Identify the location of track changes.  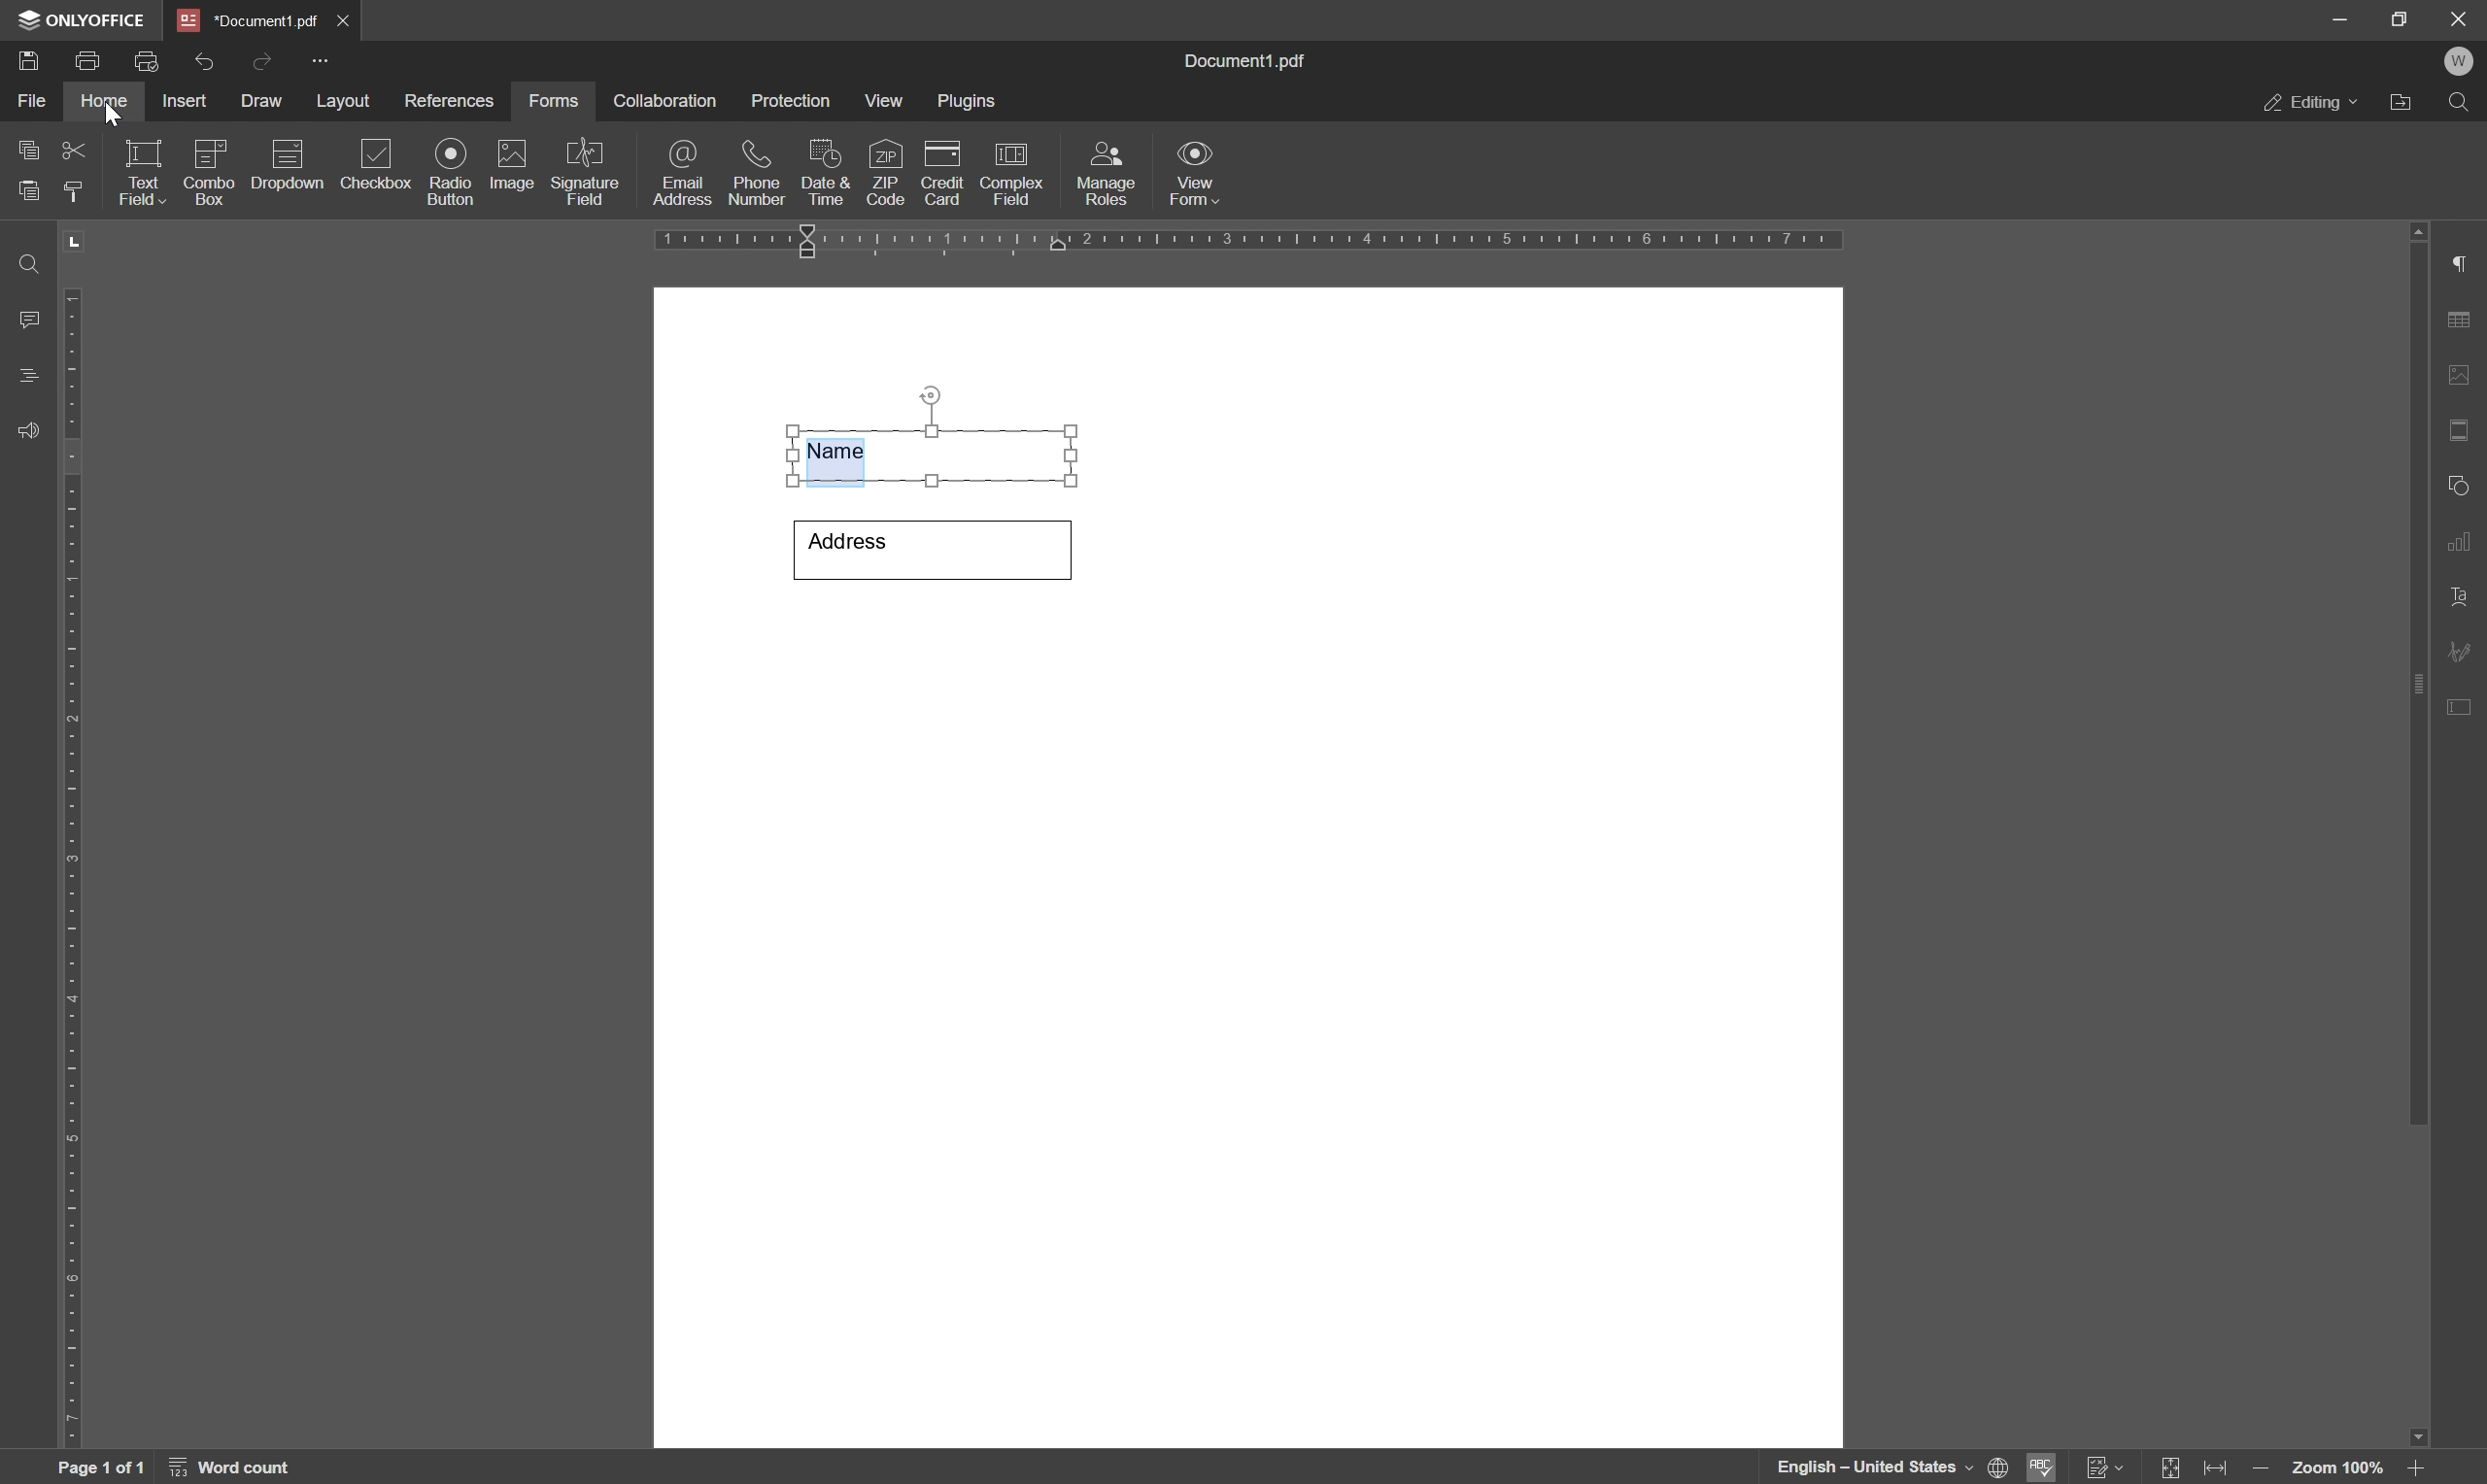
(2103, 1468).